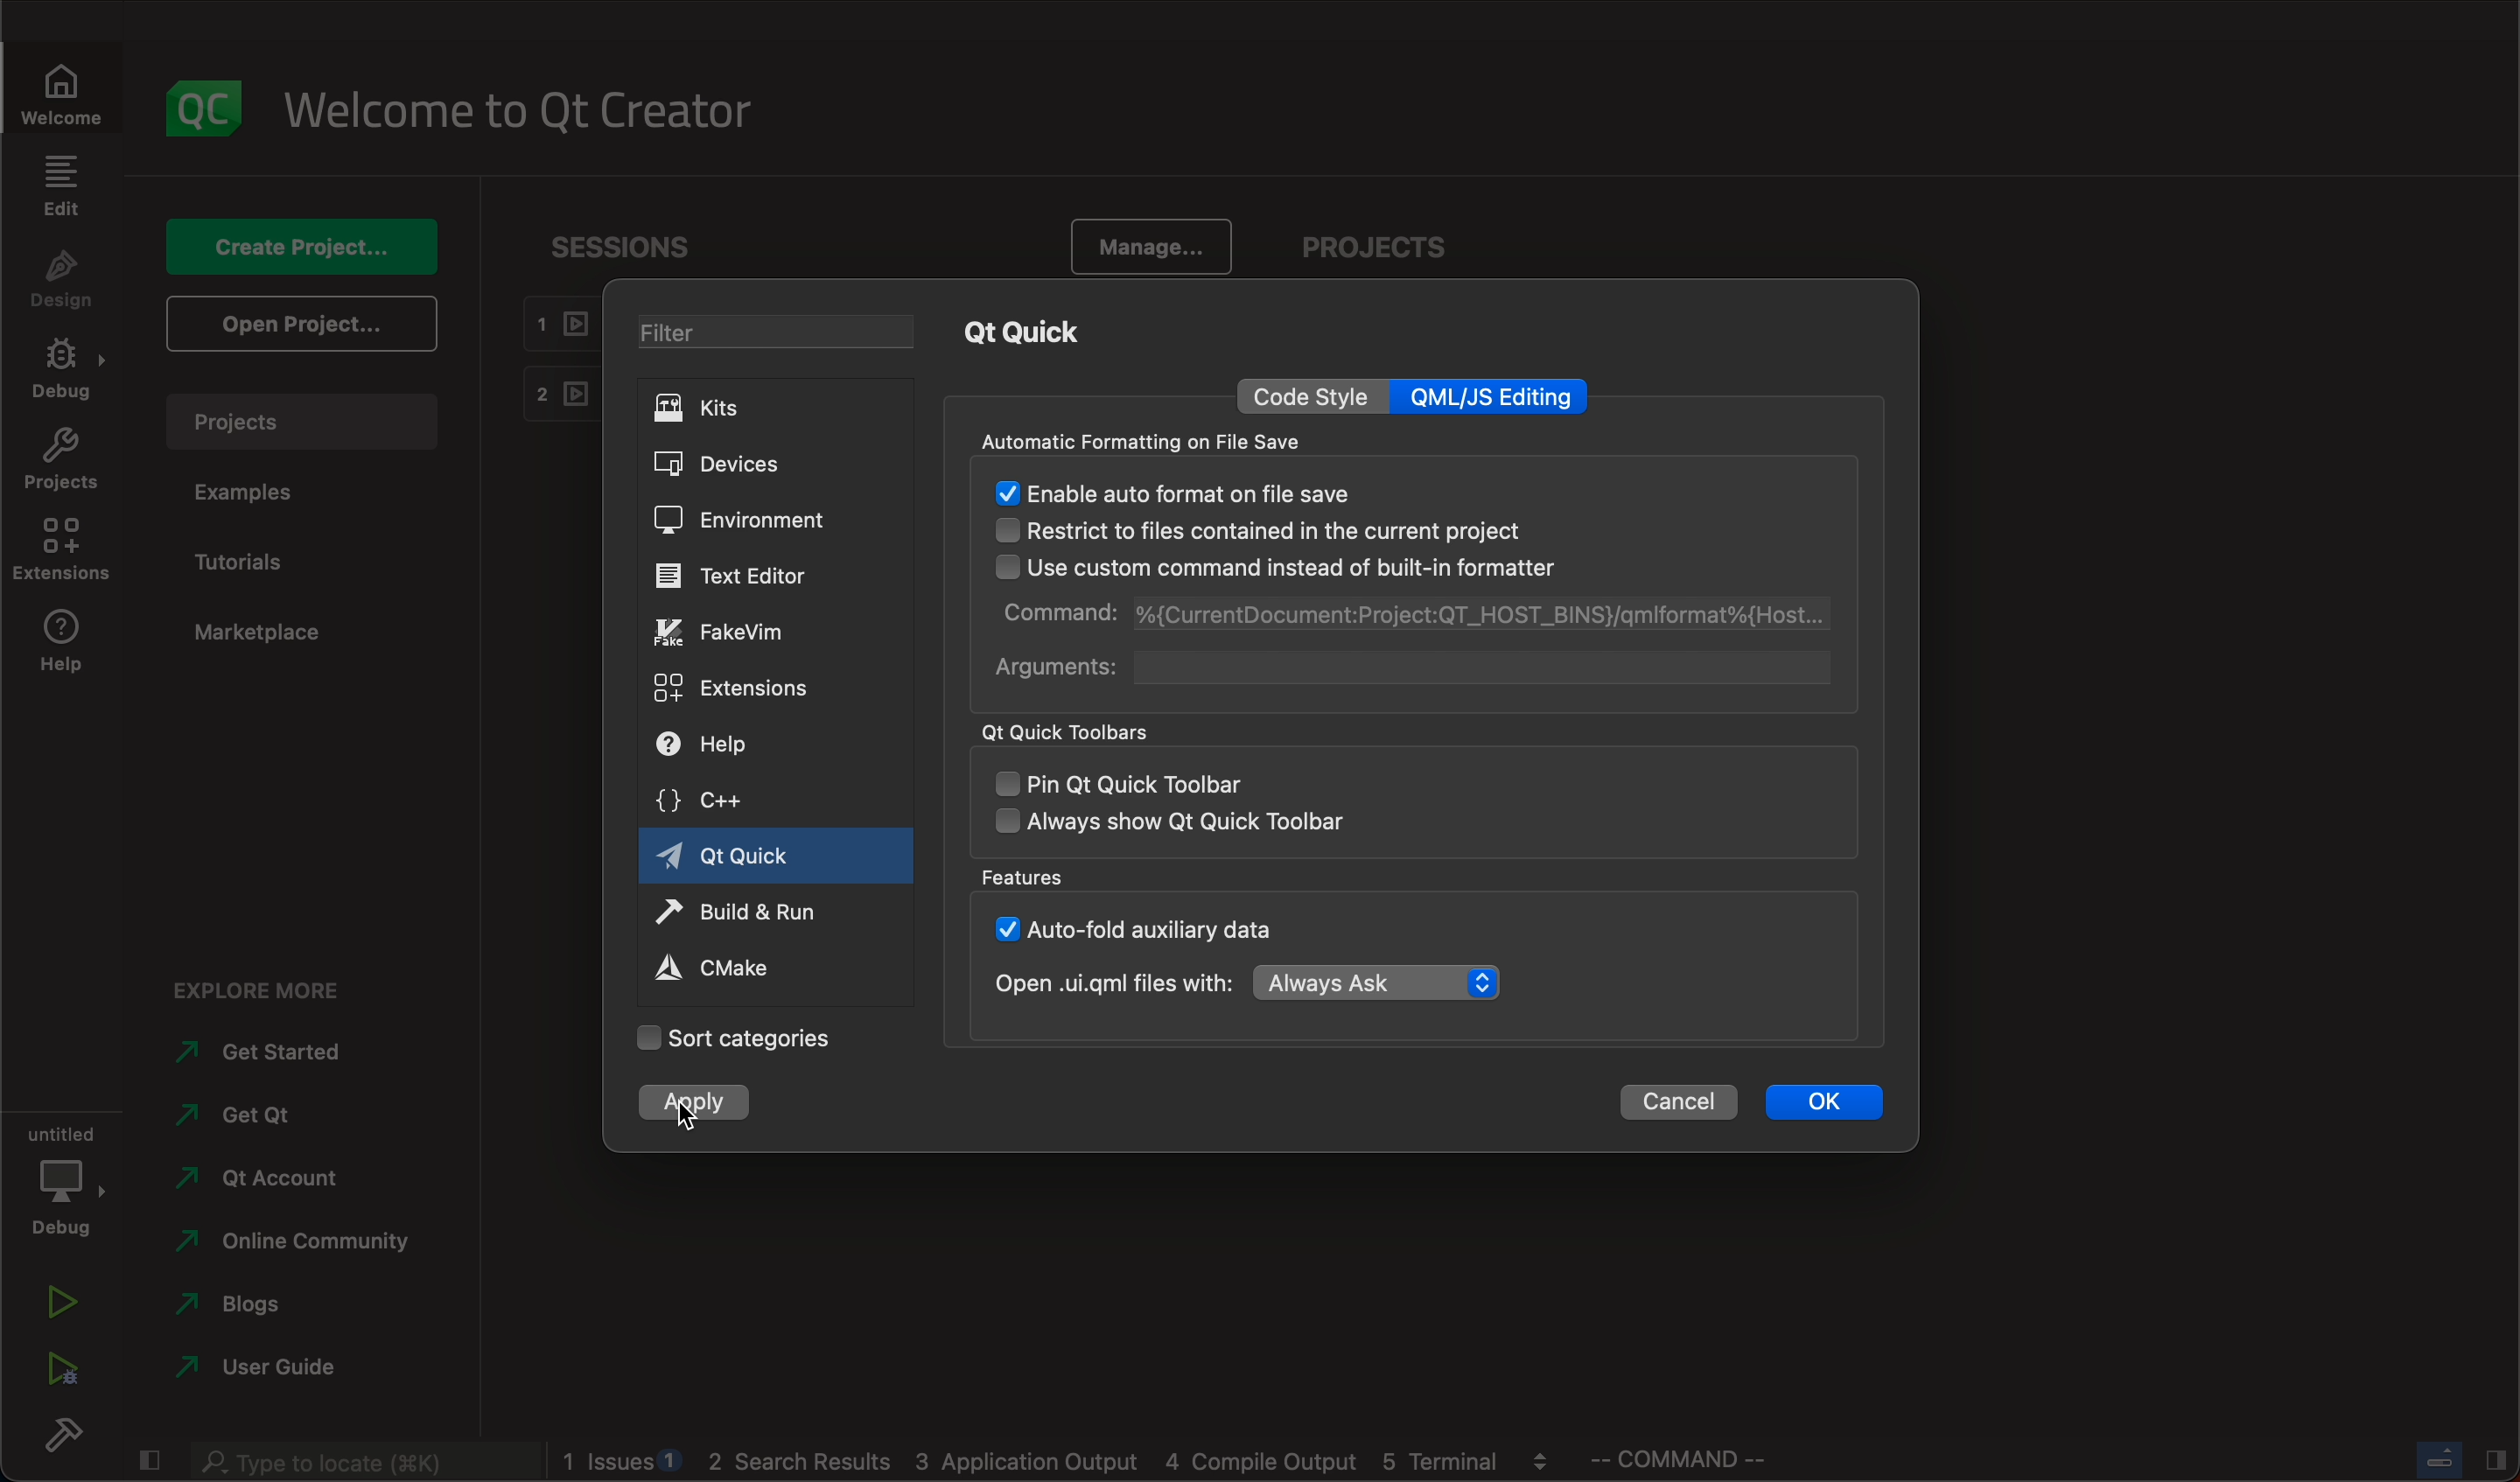  I want to click on features, so click(1029, 878).